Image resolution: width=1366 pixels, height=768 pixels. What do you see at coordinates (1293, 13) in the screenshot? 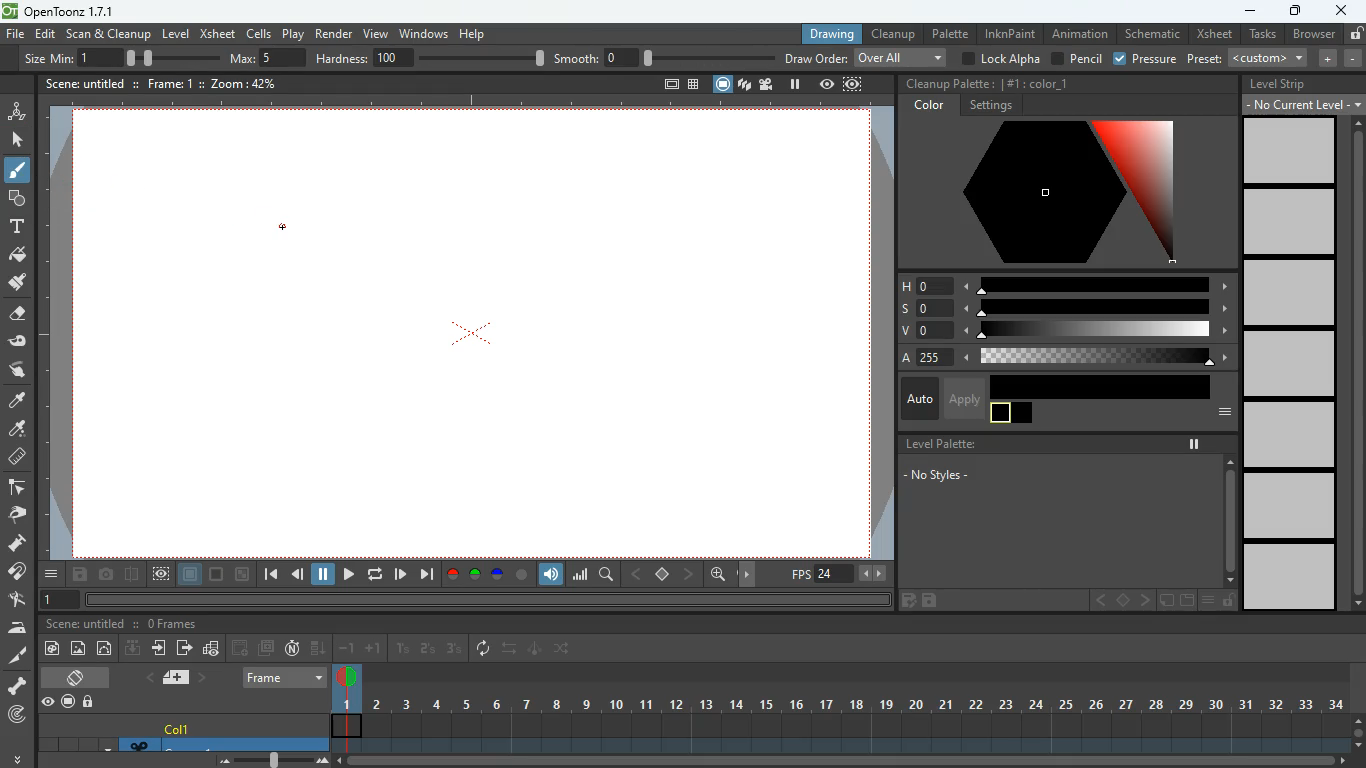
I see `maximize` at bounding box center [1293, 13].